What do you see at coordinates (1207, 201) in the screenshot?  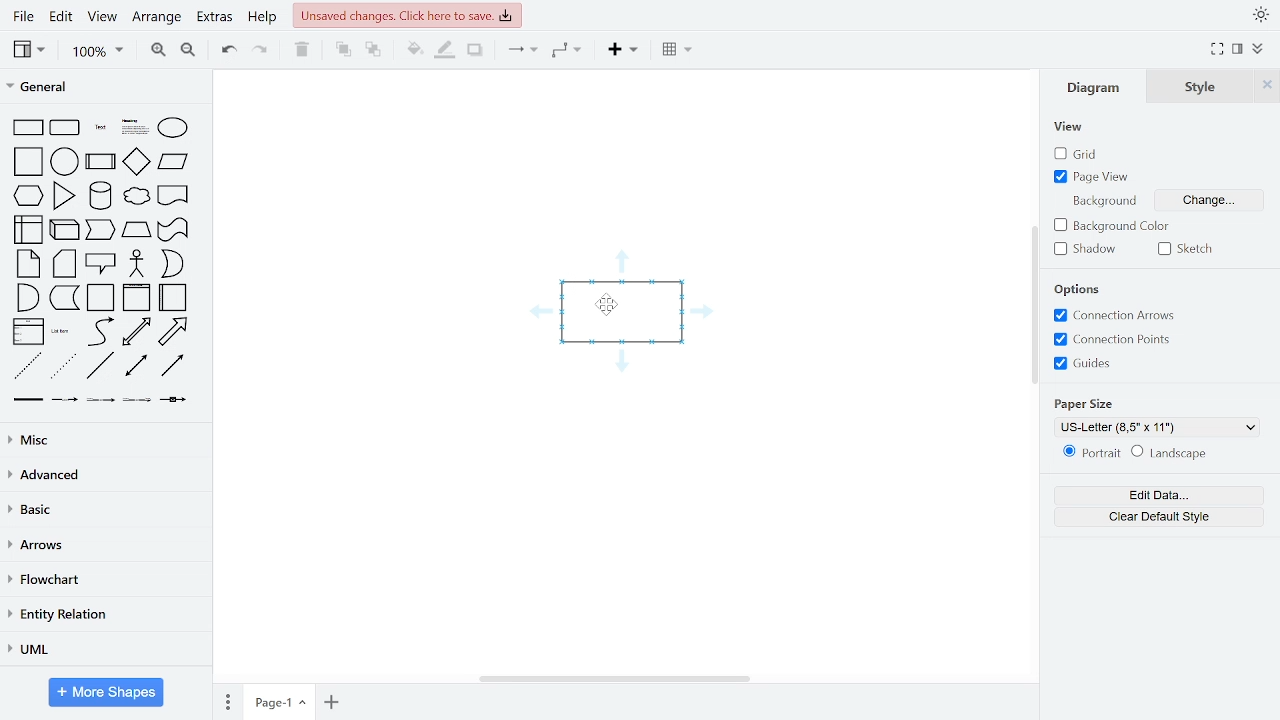 I see `background change` at bounding box center [1207, 201].